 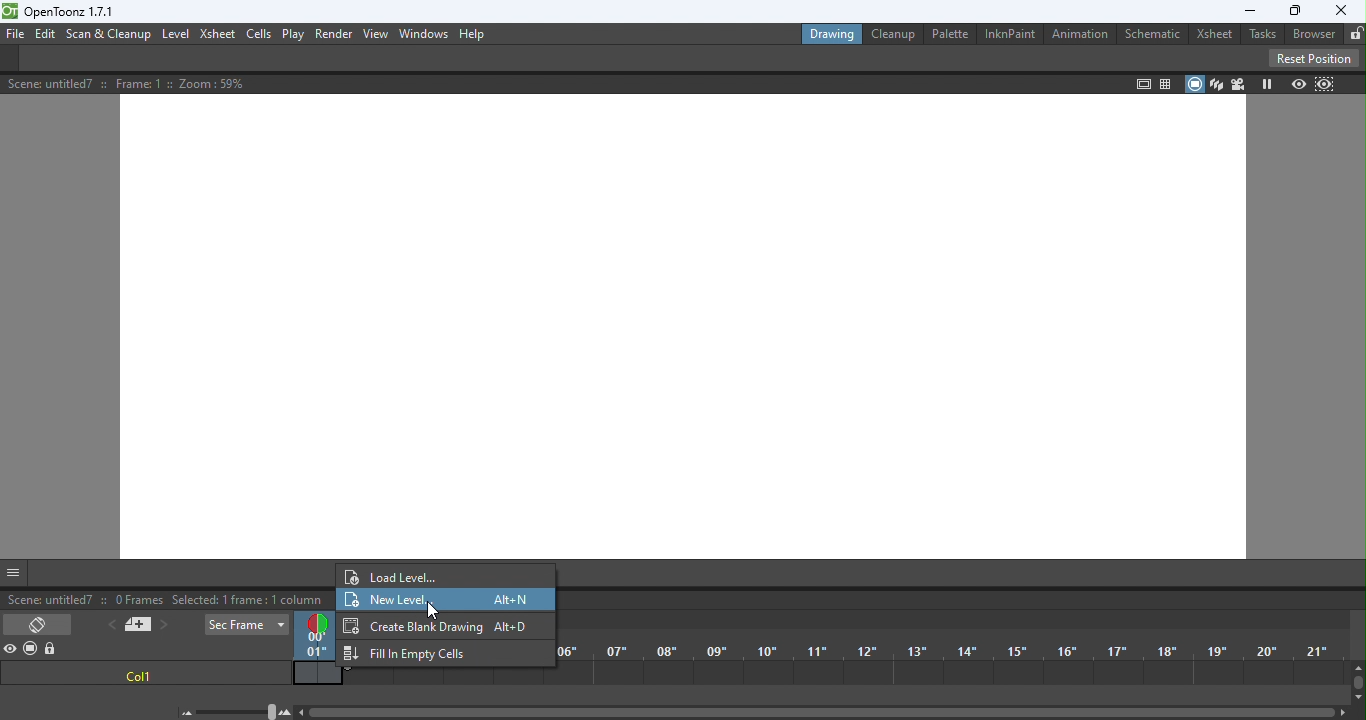 What do you see at coordinates (136, 598) in the screenshot?
I see `0 frames` at bounding box center [136, 598].